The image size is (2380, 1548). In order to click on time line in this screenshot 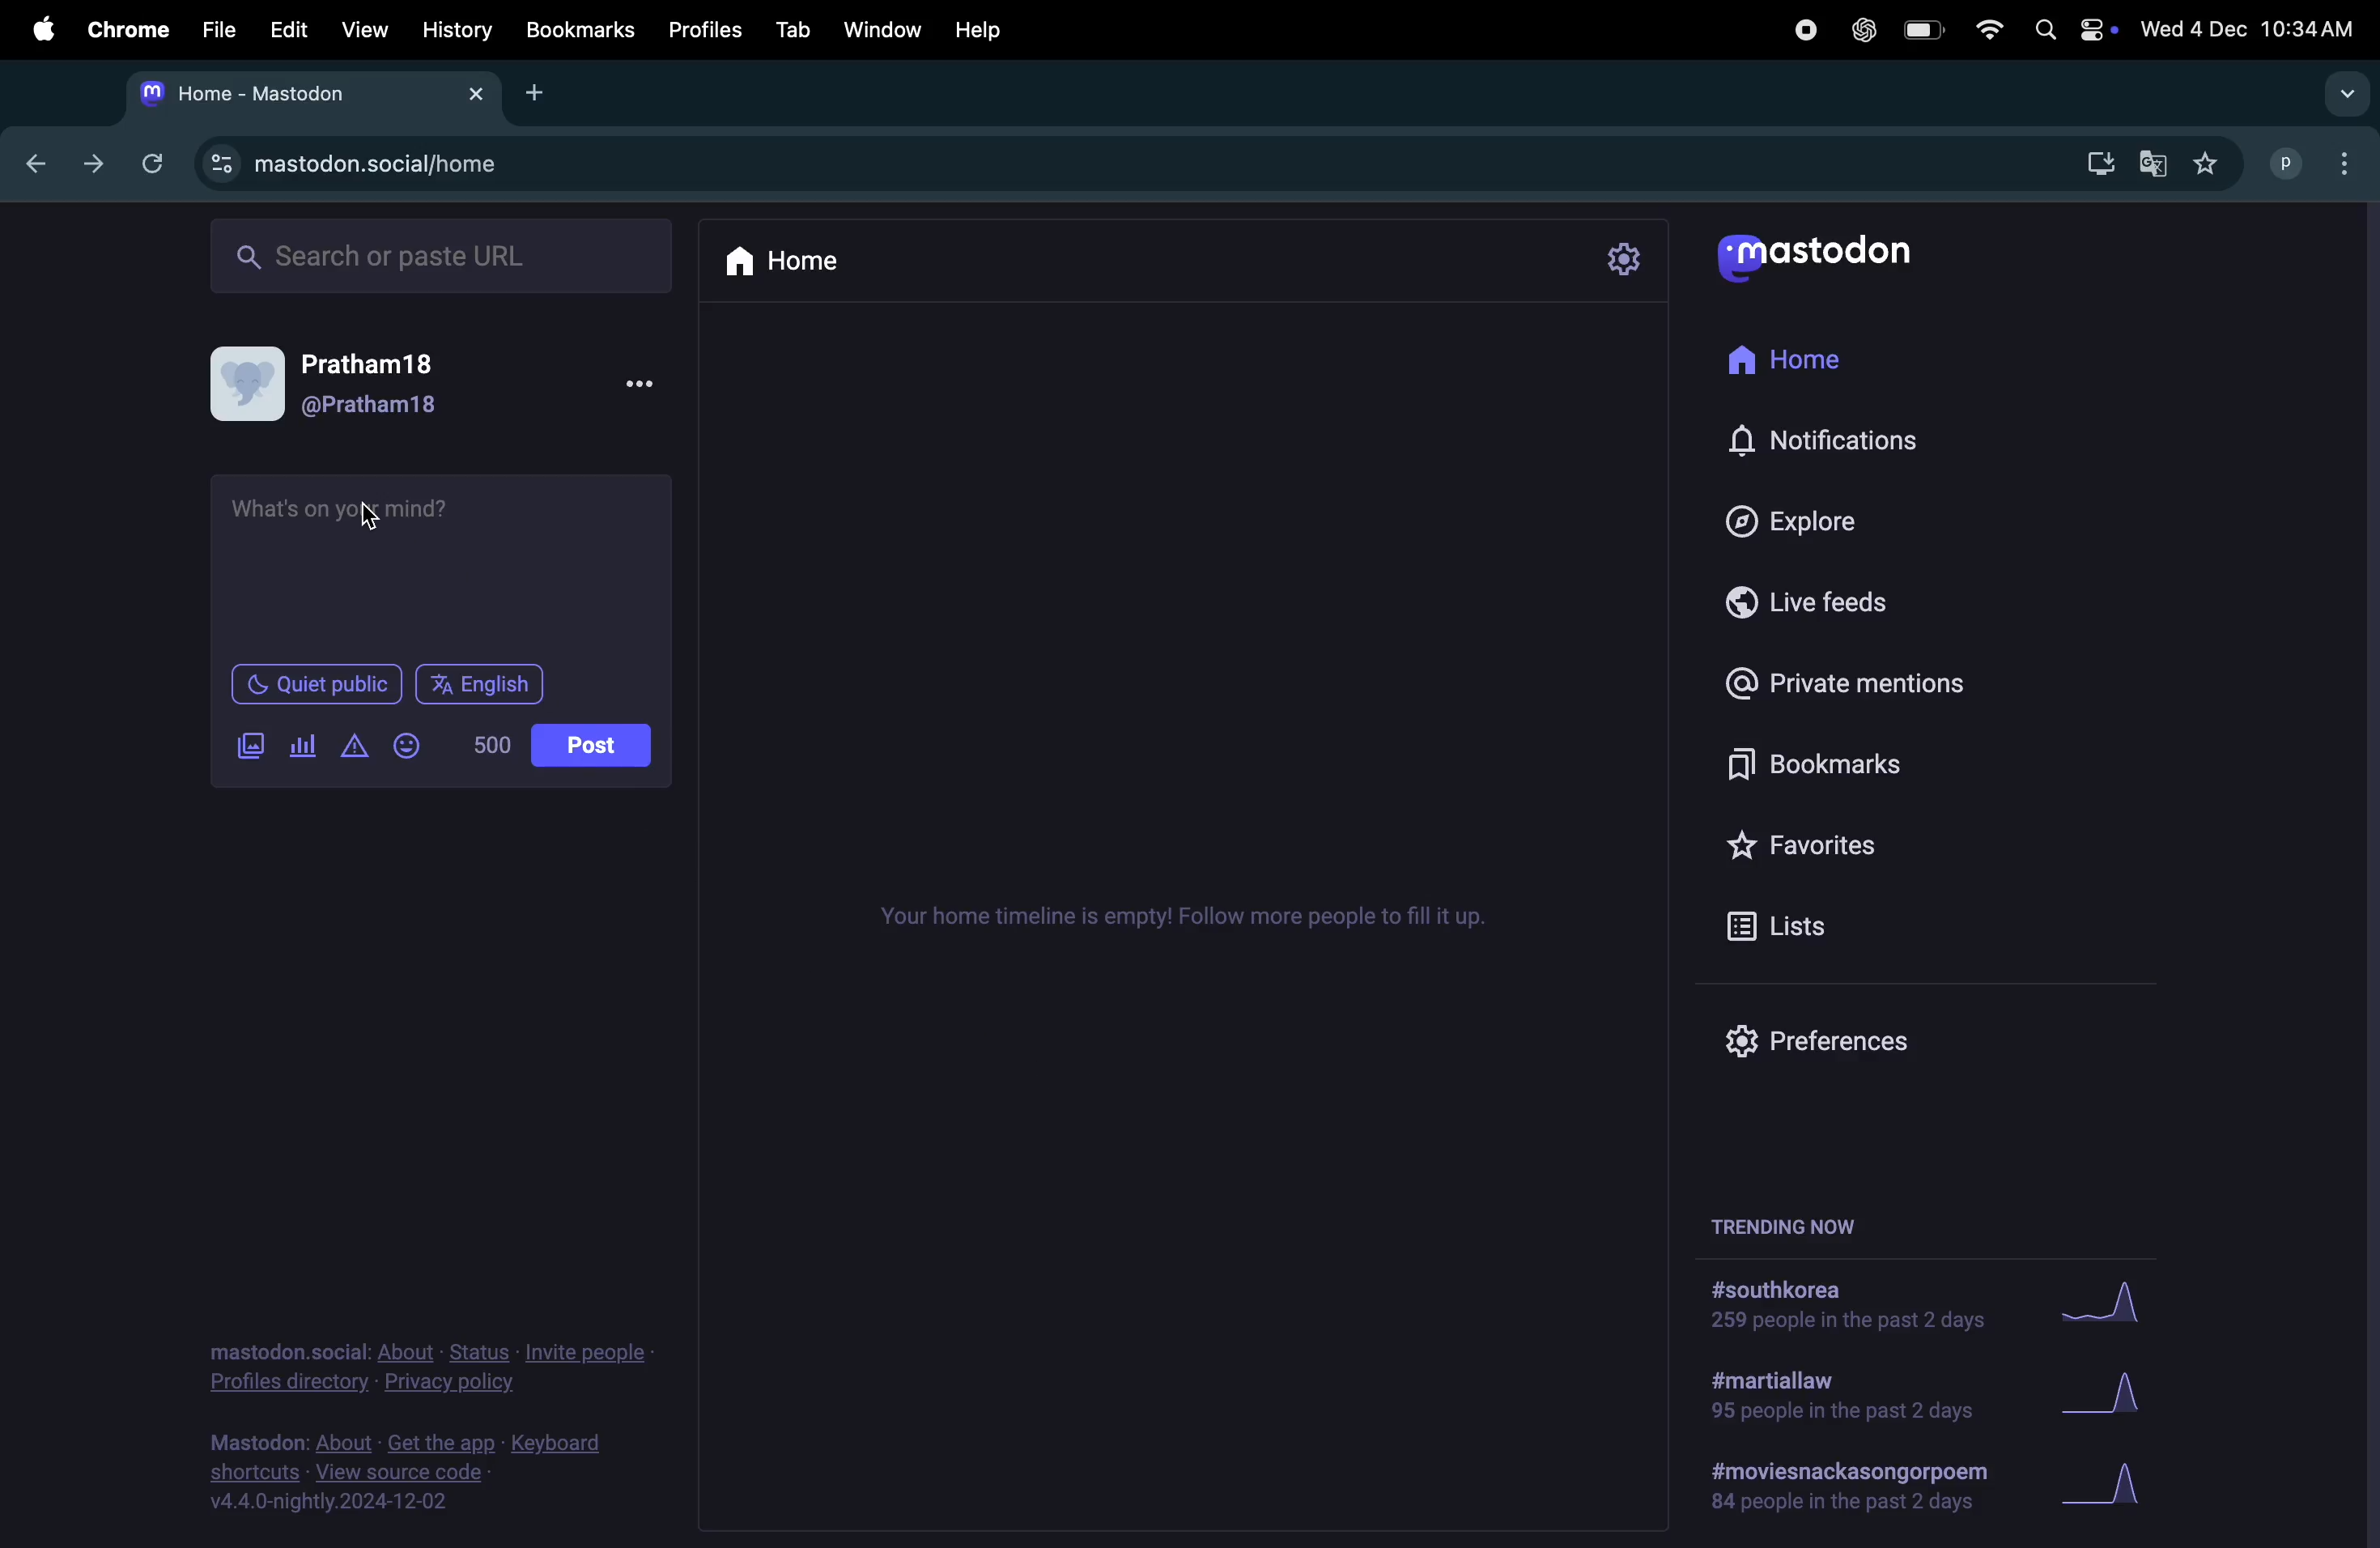, I will do `click(1182, 918)`.